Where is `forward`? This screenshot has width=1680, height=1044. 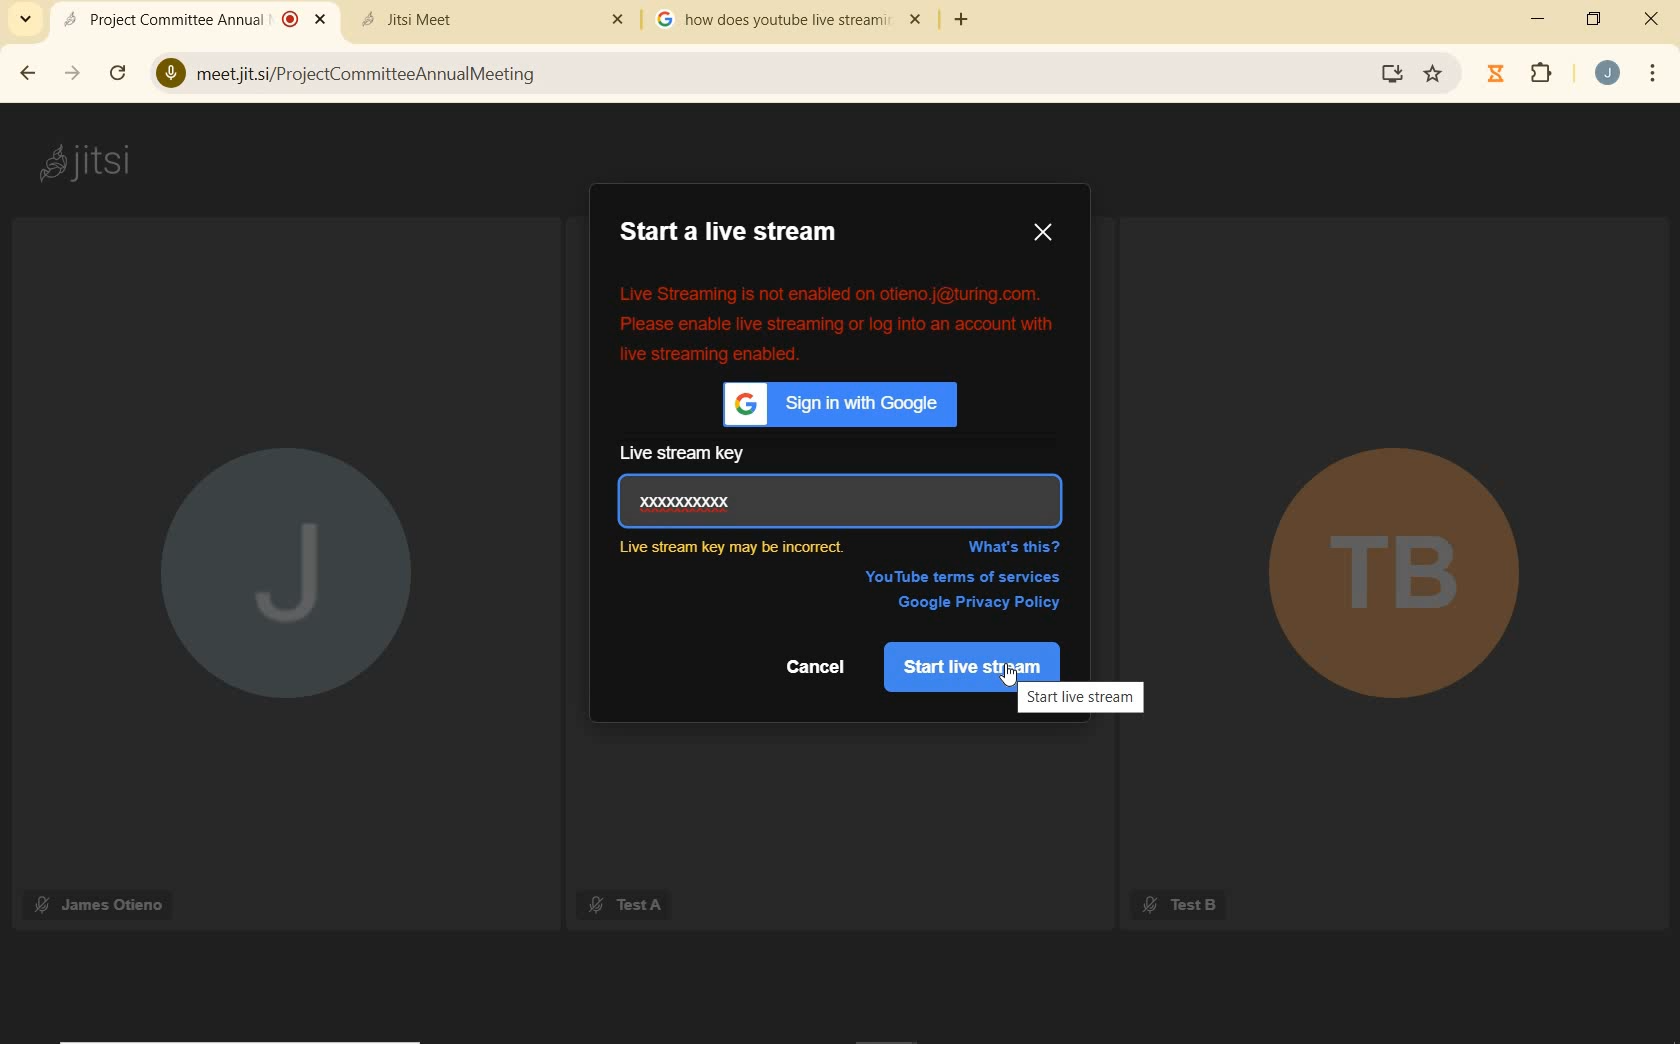
forward is located at coordinates (72, 72).